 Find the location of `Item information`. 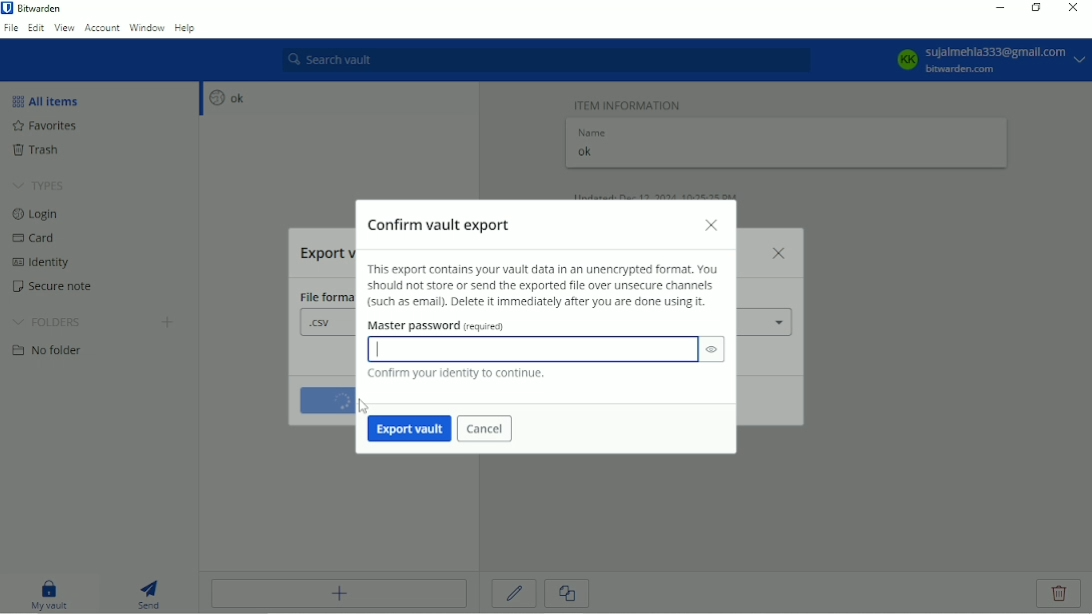

Item information is located at coordinates (629, 103).